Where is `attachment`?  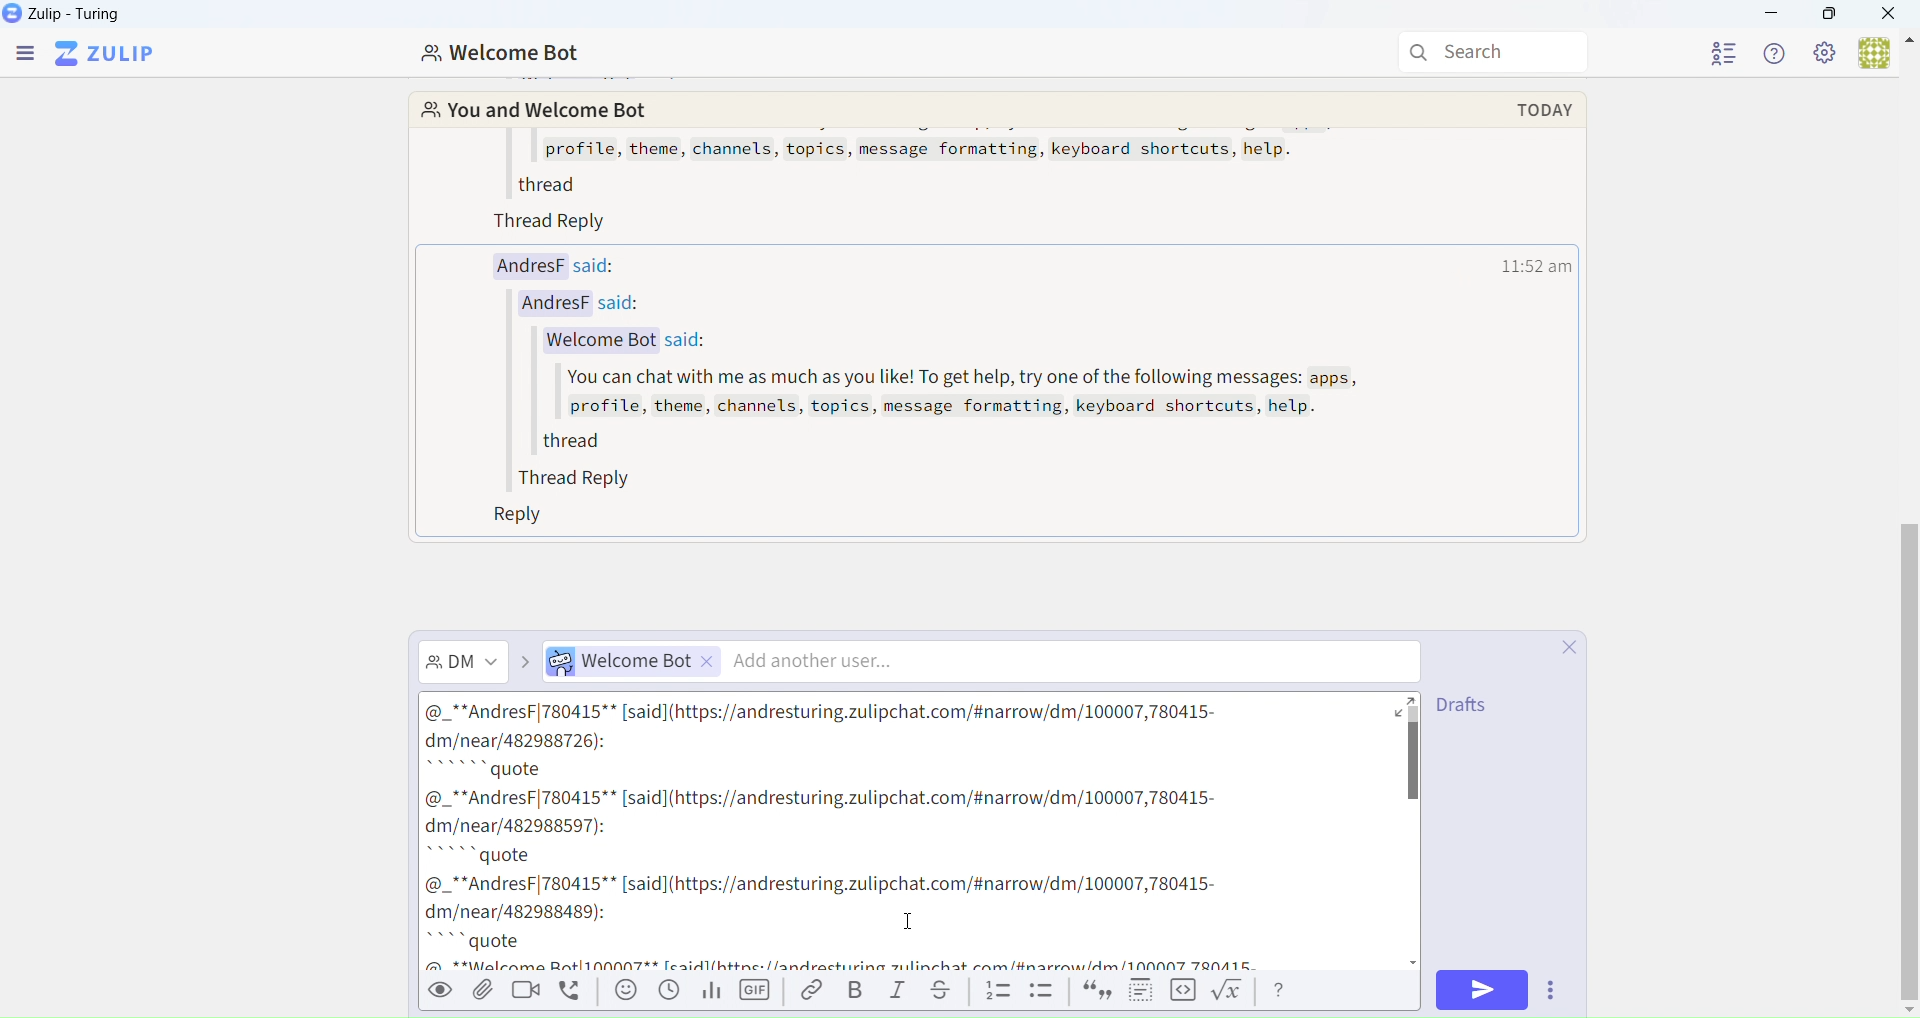
attachment is located at coordinates (482, 996).